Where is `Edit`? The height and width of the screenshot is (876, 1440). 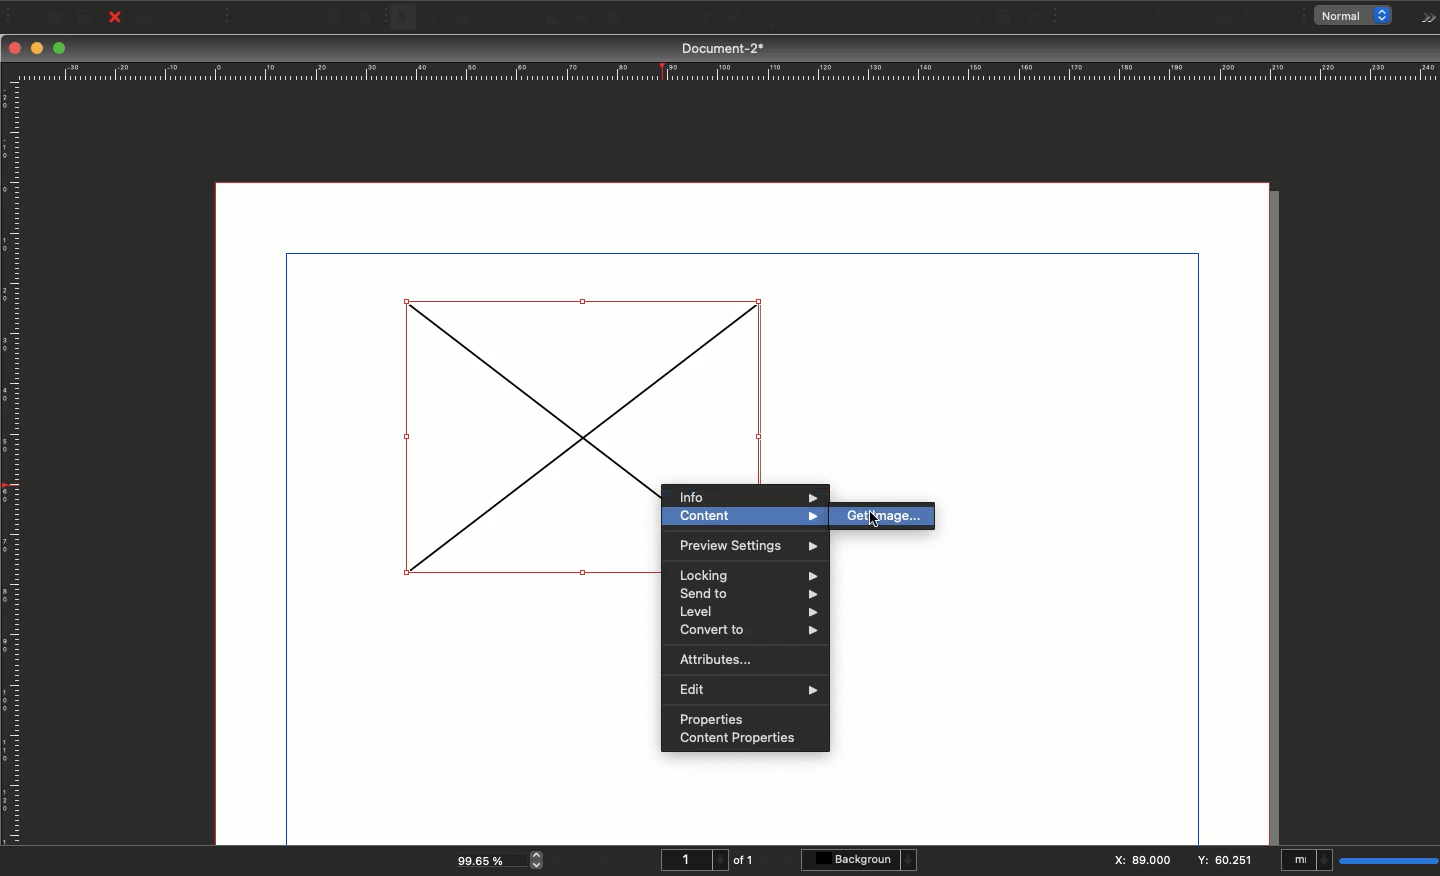
Edit is located at coordinates (747, 688).